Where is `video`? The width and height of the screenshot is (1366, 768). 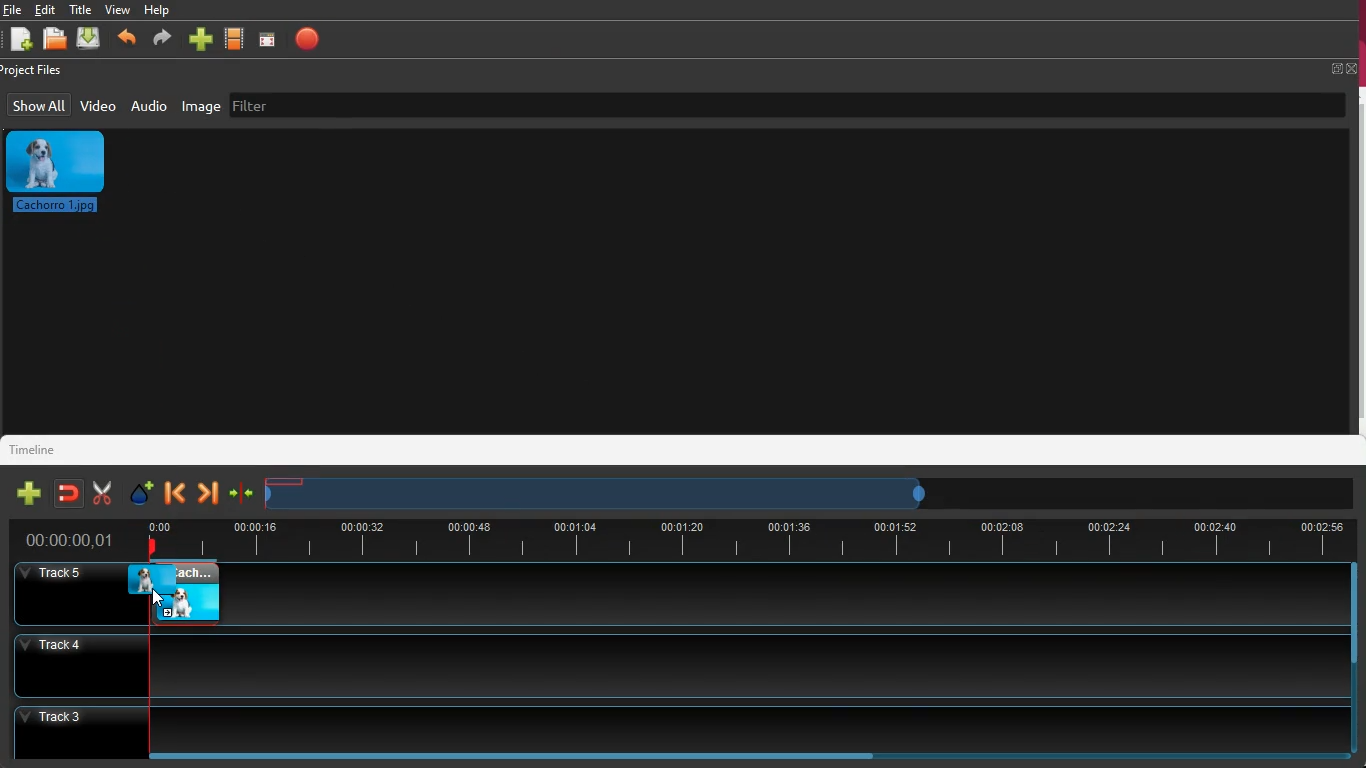 video is located at coordinates (99, 105).